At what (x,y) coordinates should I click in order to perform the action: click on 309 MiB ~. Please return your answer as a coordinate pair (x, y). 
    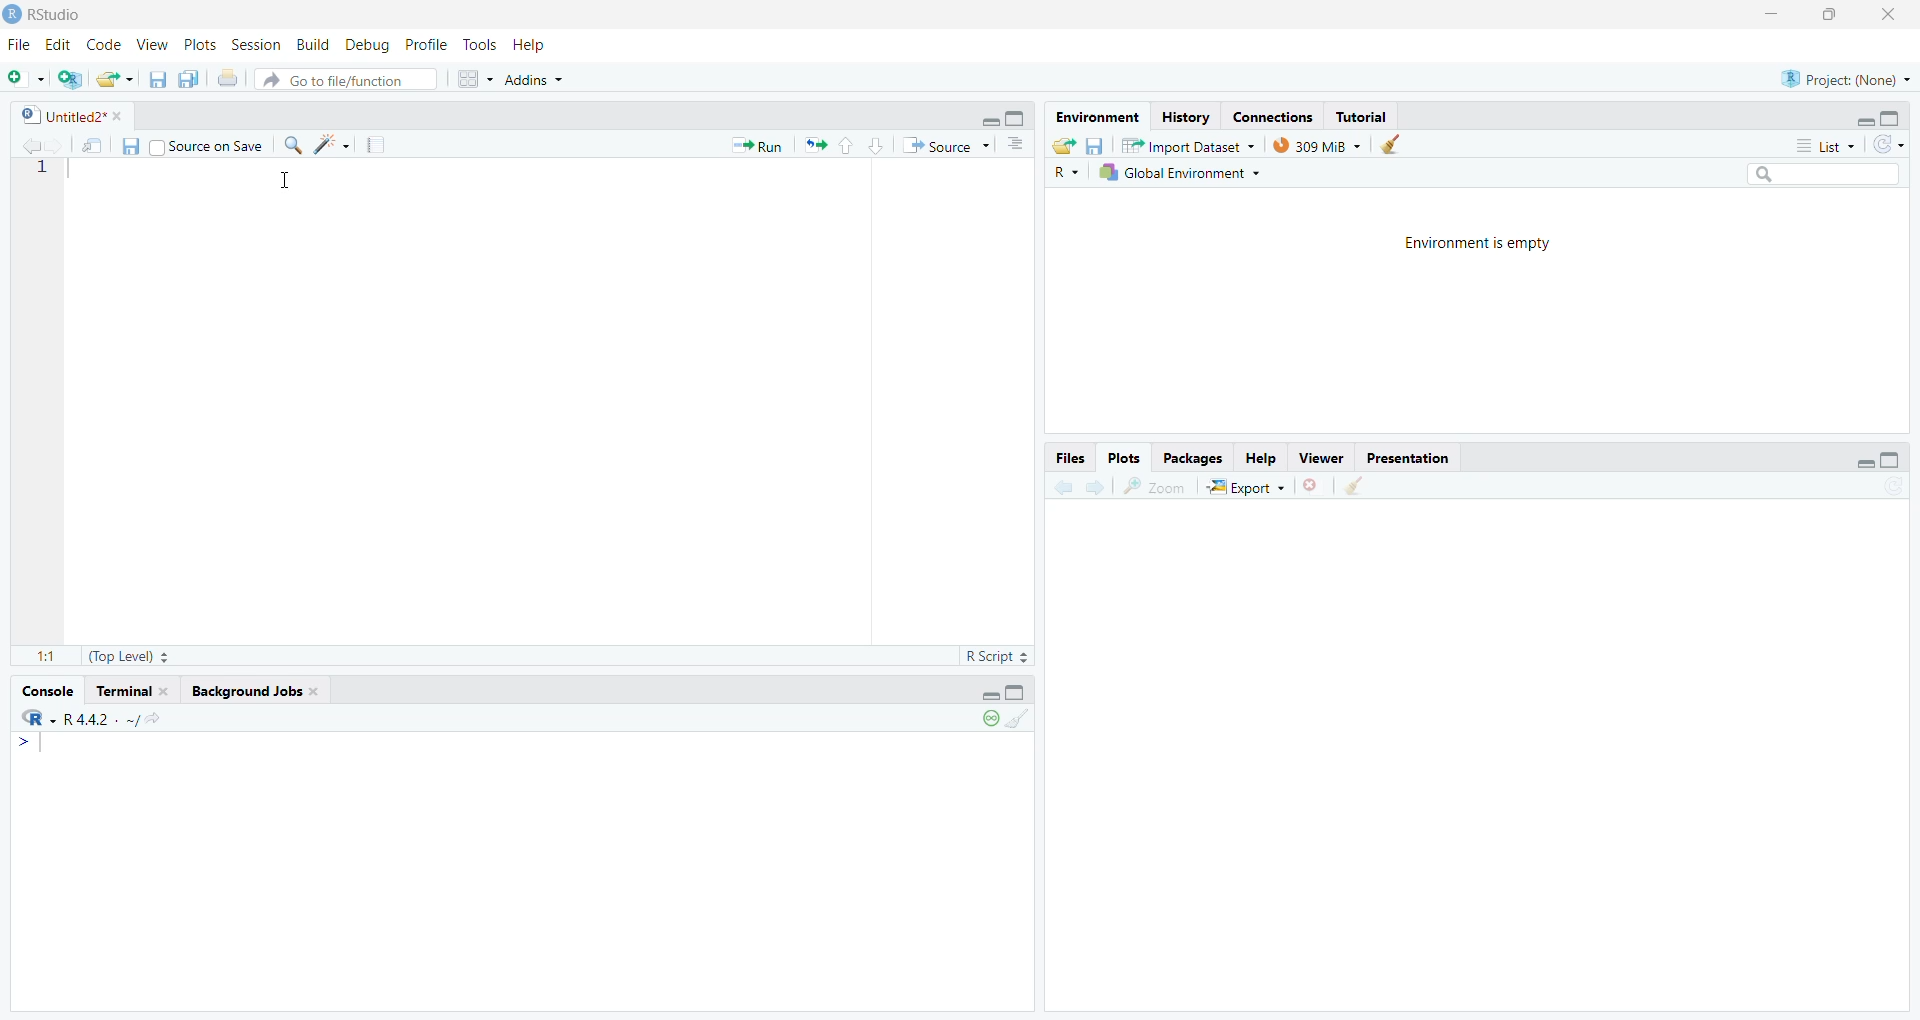
    Looking at the image, I should click on (1319, 144).